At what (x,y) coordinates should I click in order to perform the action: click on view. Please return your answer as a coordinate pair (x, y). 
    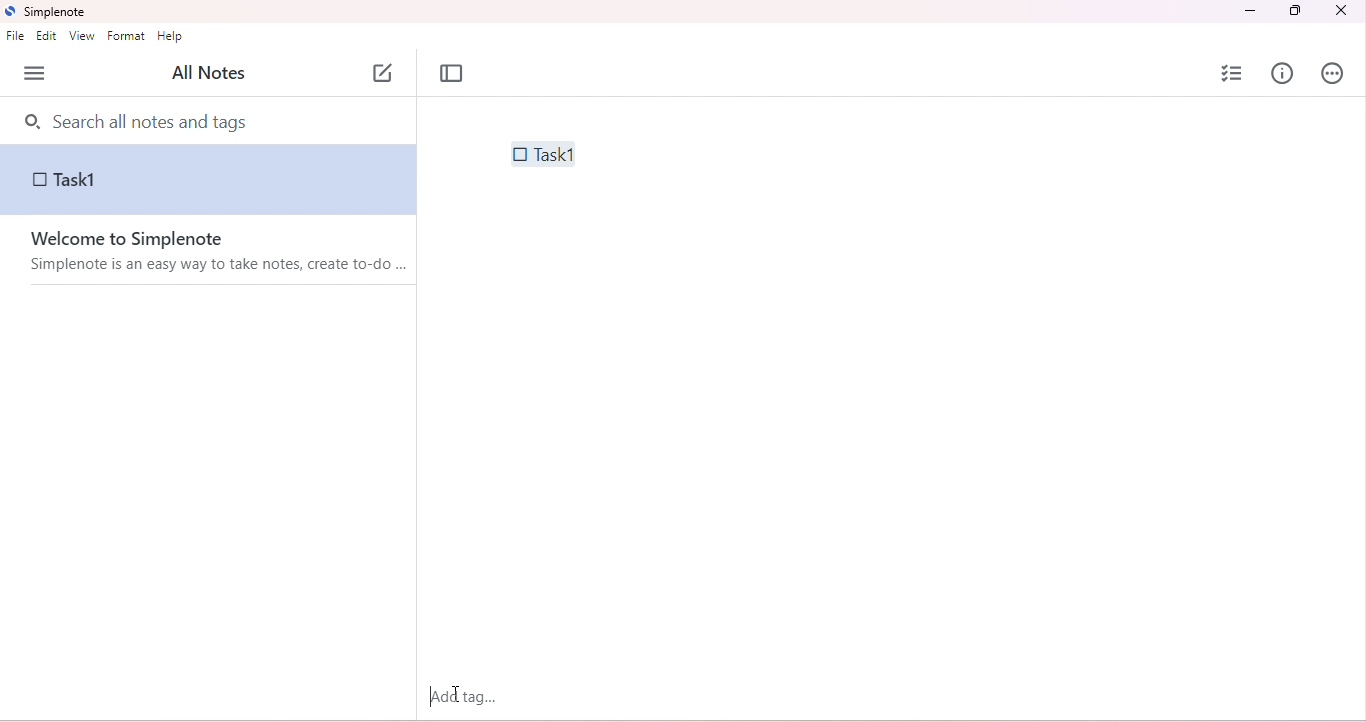
    Looking at the image, I should click on (81, 37).